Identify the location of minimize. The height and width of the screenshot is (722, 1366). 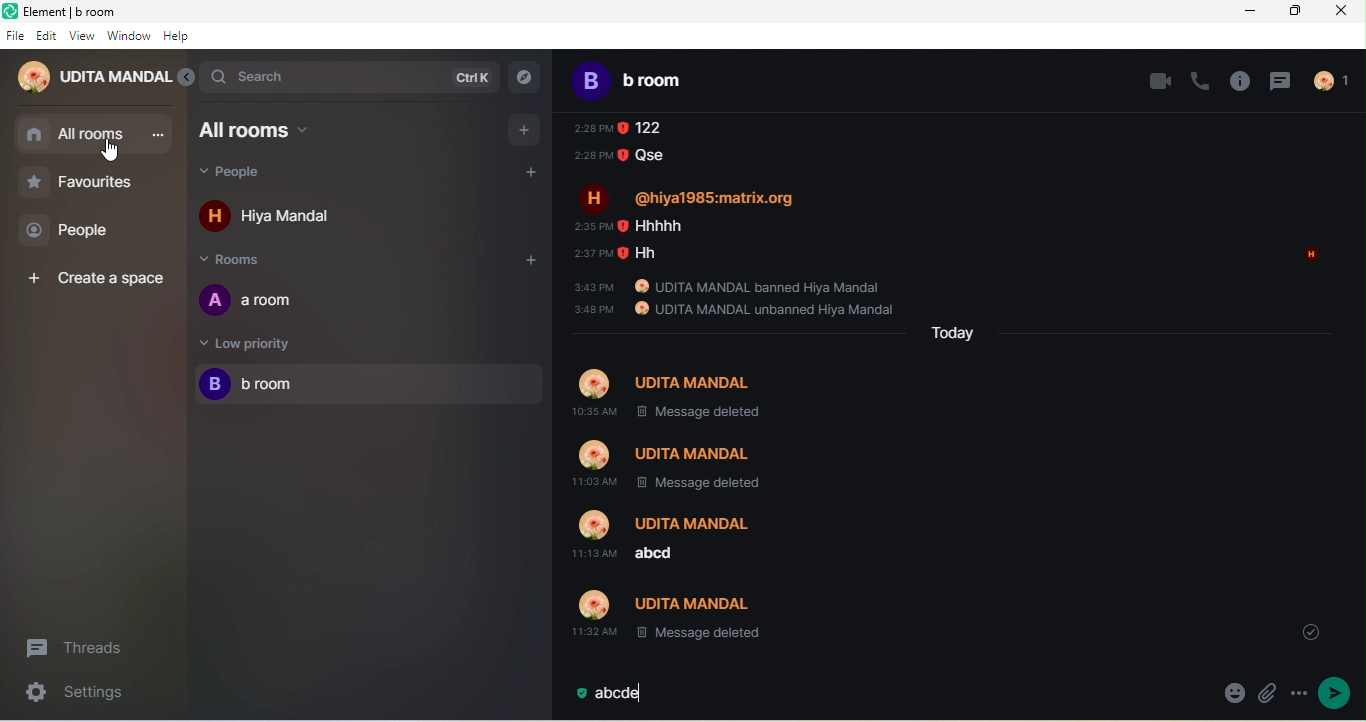
(1251, 10).